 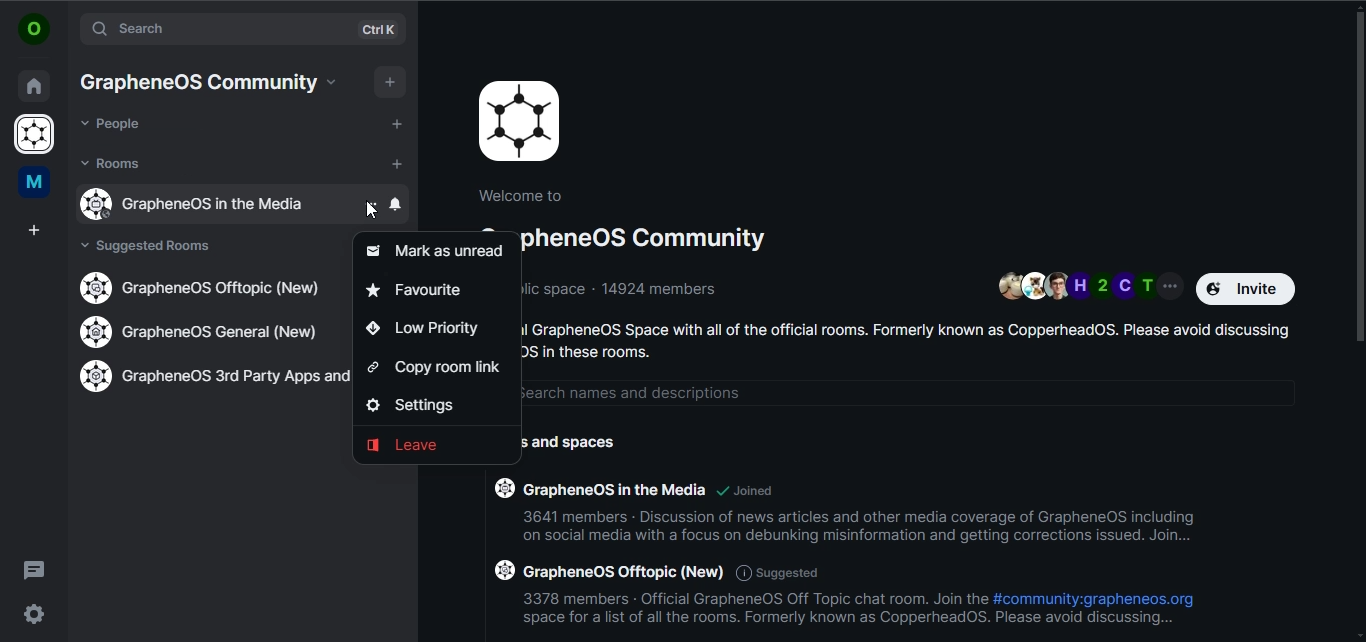 What do you see at coordinates (417, 290) in the screenshot?
I see `favourite` at bounding box center [417, 290].